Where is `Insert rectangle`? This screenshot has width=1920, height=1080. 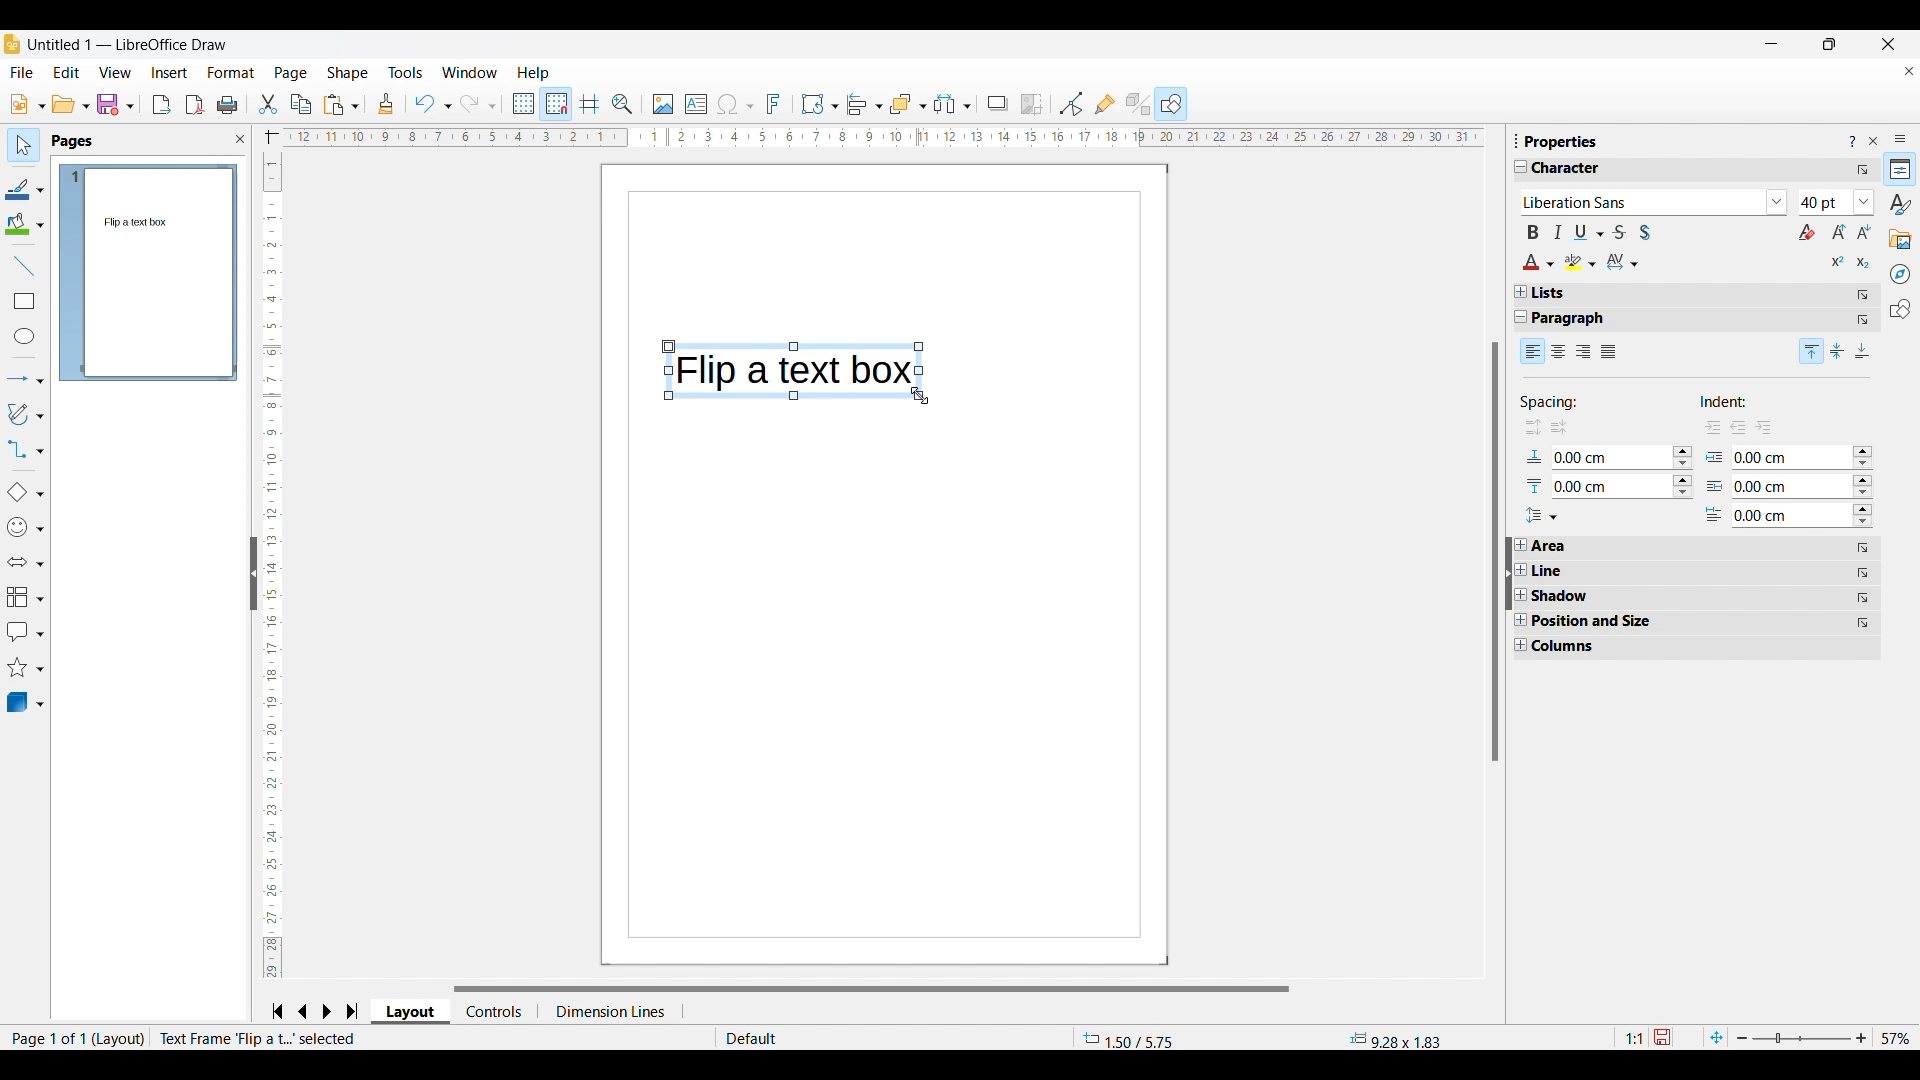
Insert rectangle is located at coordinates (25, 301).